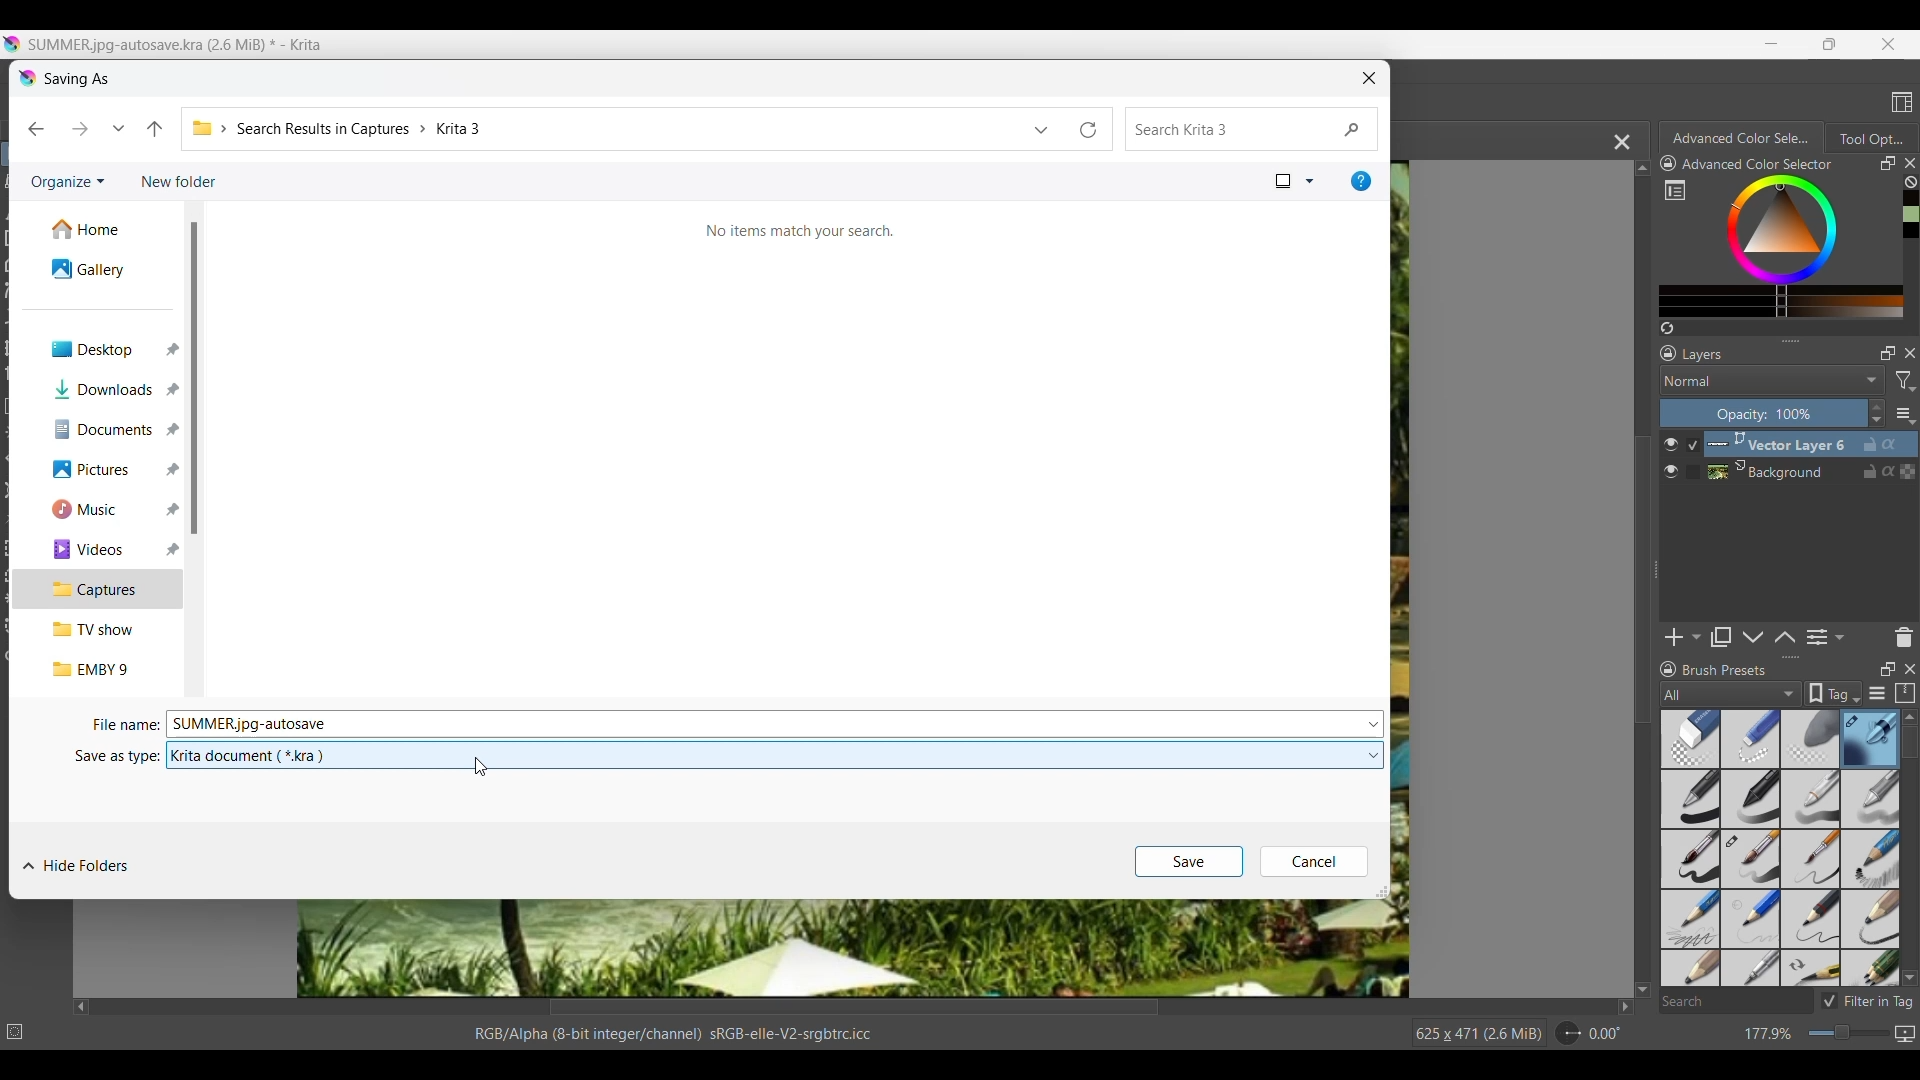  What do you see at coordinates (154, 129) in the screenshot?
I see `Go to previous folder in folder pathway` at bounding box center [154, 129].